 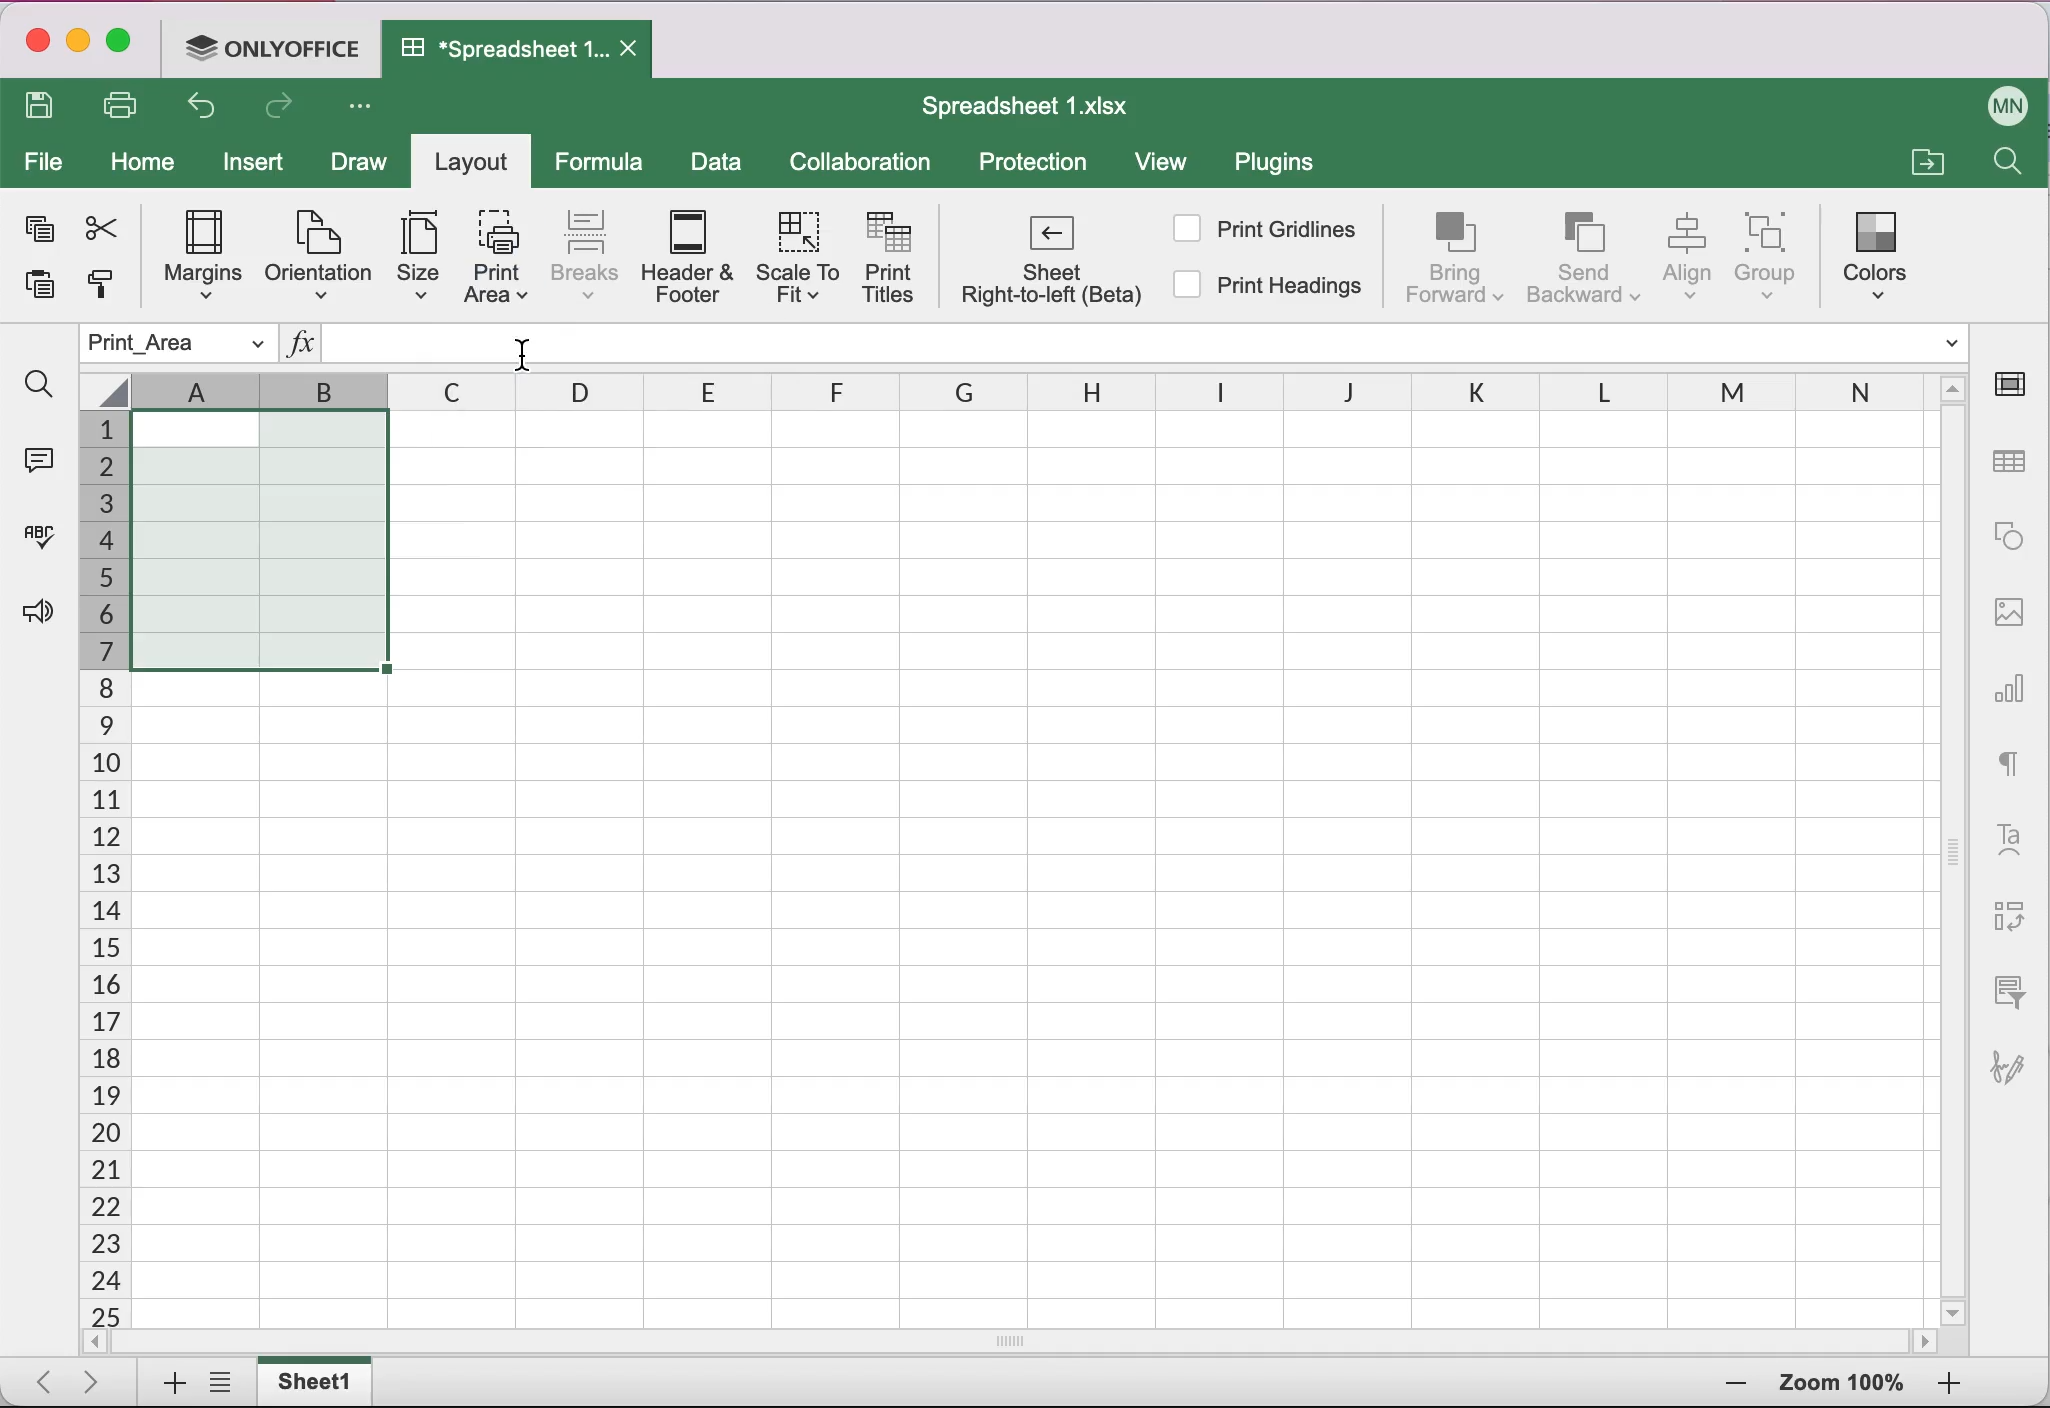 I want to click on sheet tab, so click(x=319, y=1381).